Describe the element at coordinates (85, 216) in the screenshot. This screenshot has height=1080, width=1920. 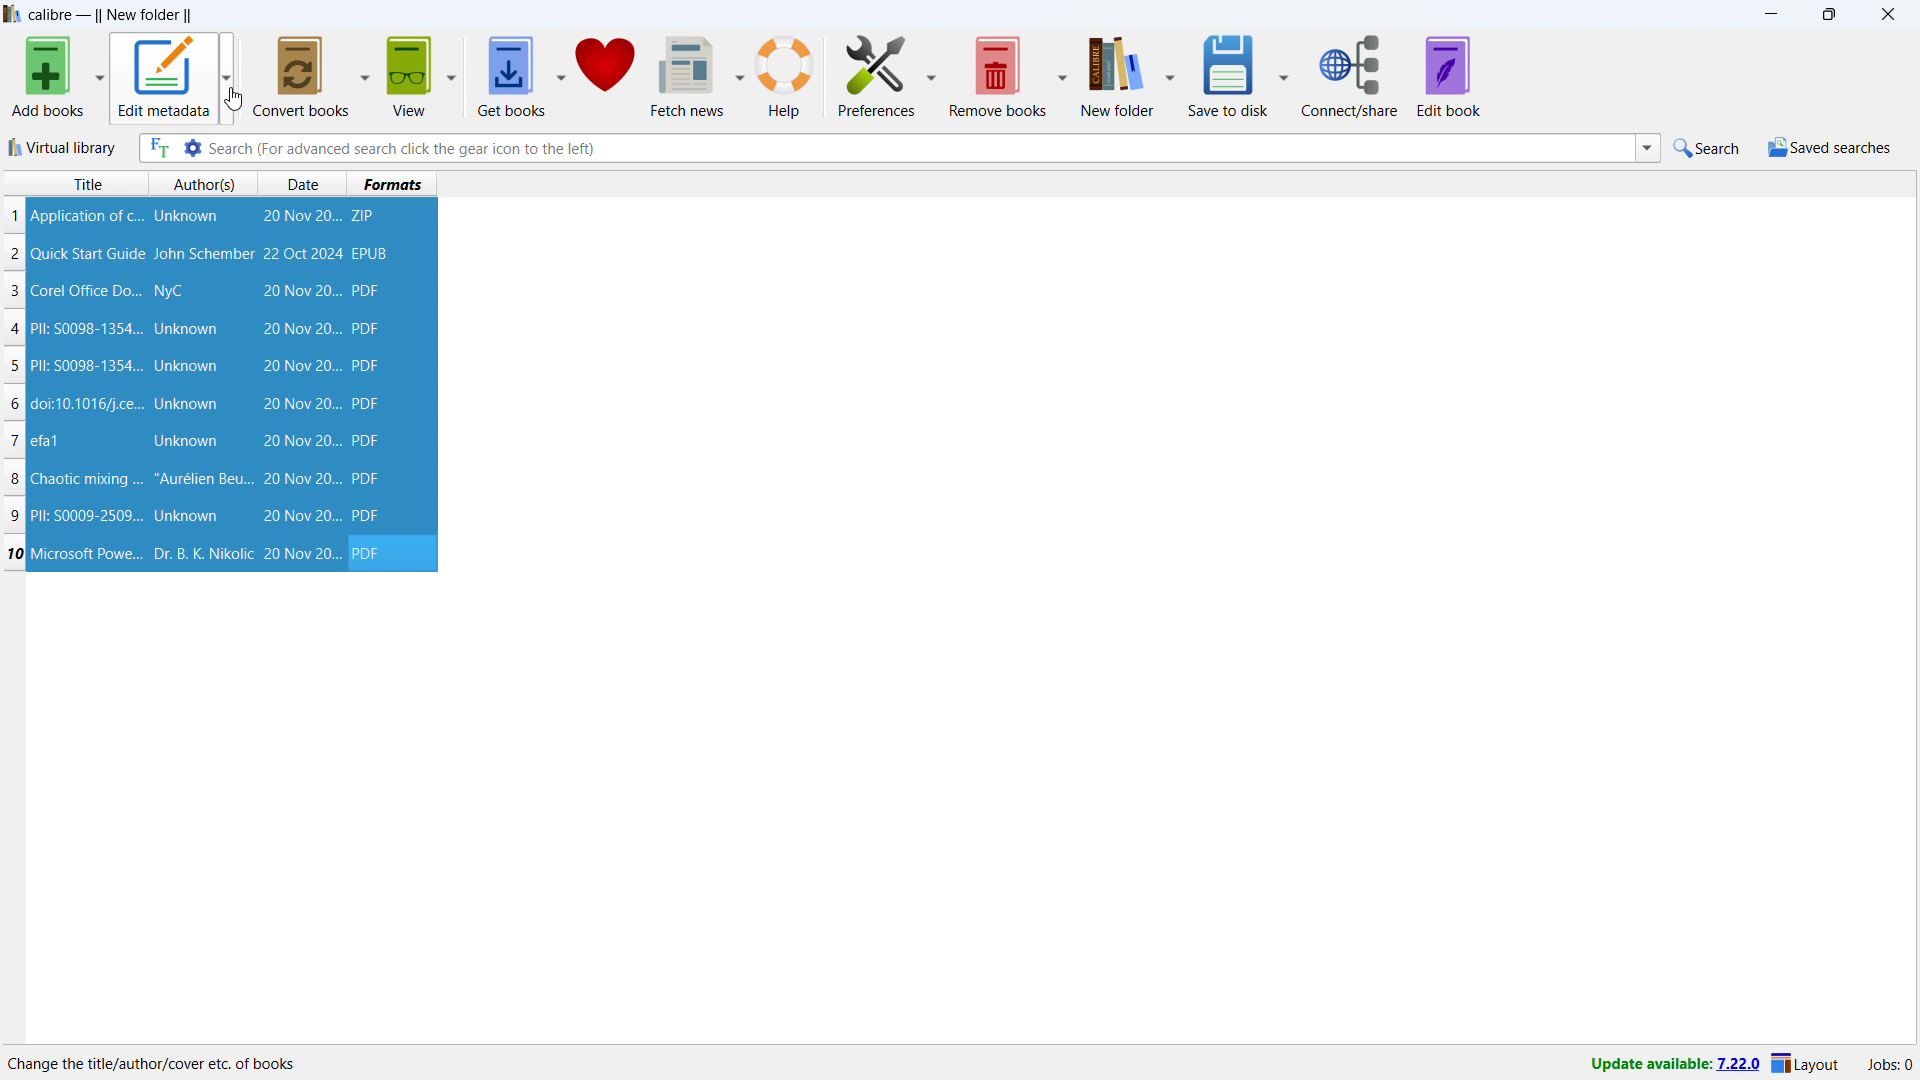
I see `Application of c...` at that location.